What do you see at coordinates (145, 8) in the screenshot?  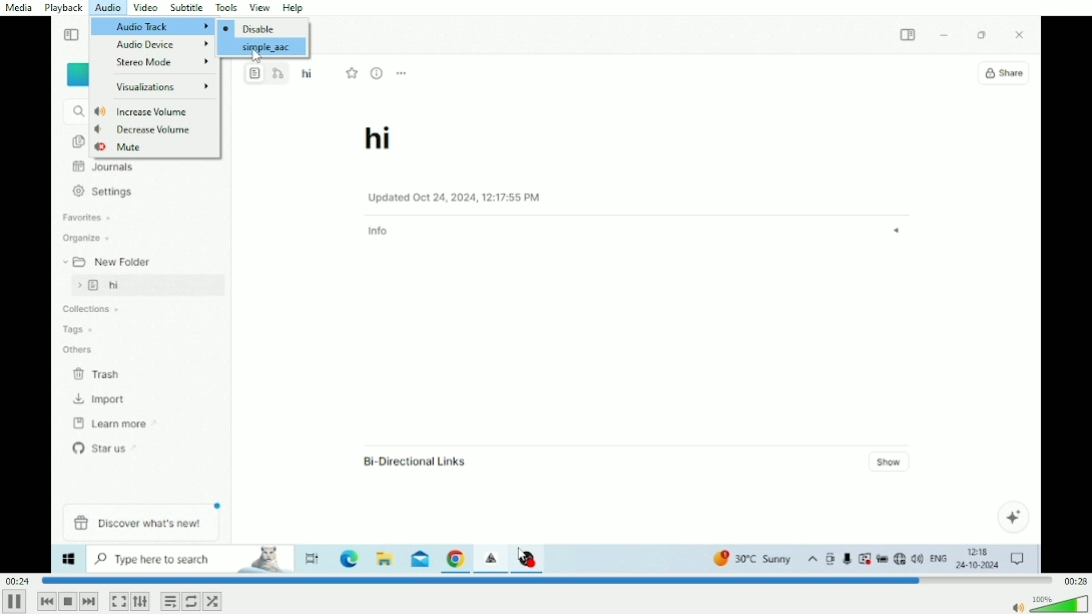 I see `Video` at bounding box center [145, 8].